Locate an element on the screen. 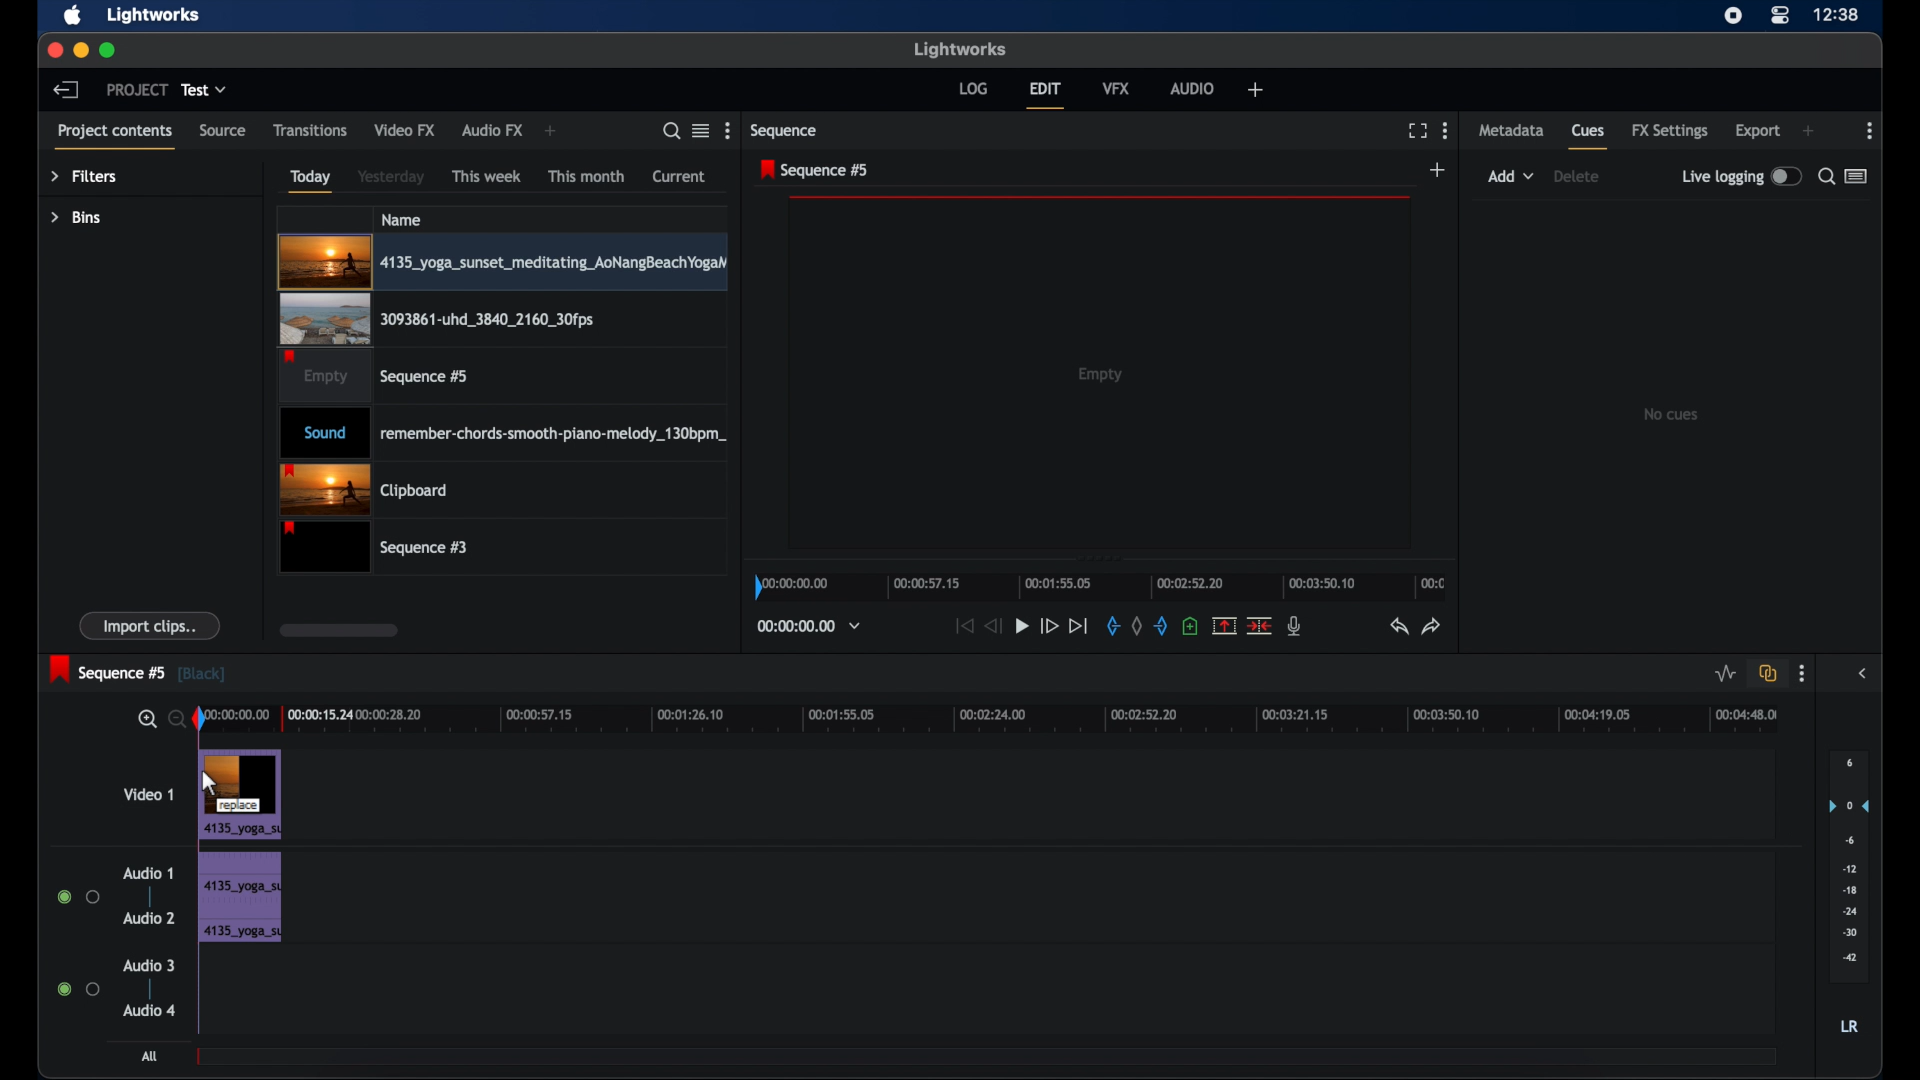  edit is located at coordinates (1045, 94).